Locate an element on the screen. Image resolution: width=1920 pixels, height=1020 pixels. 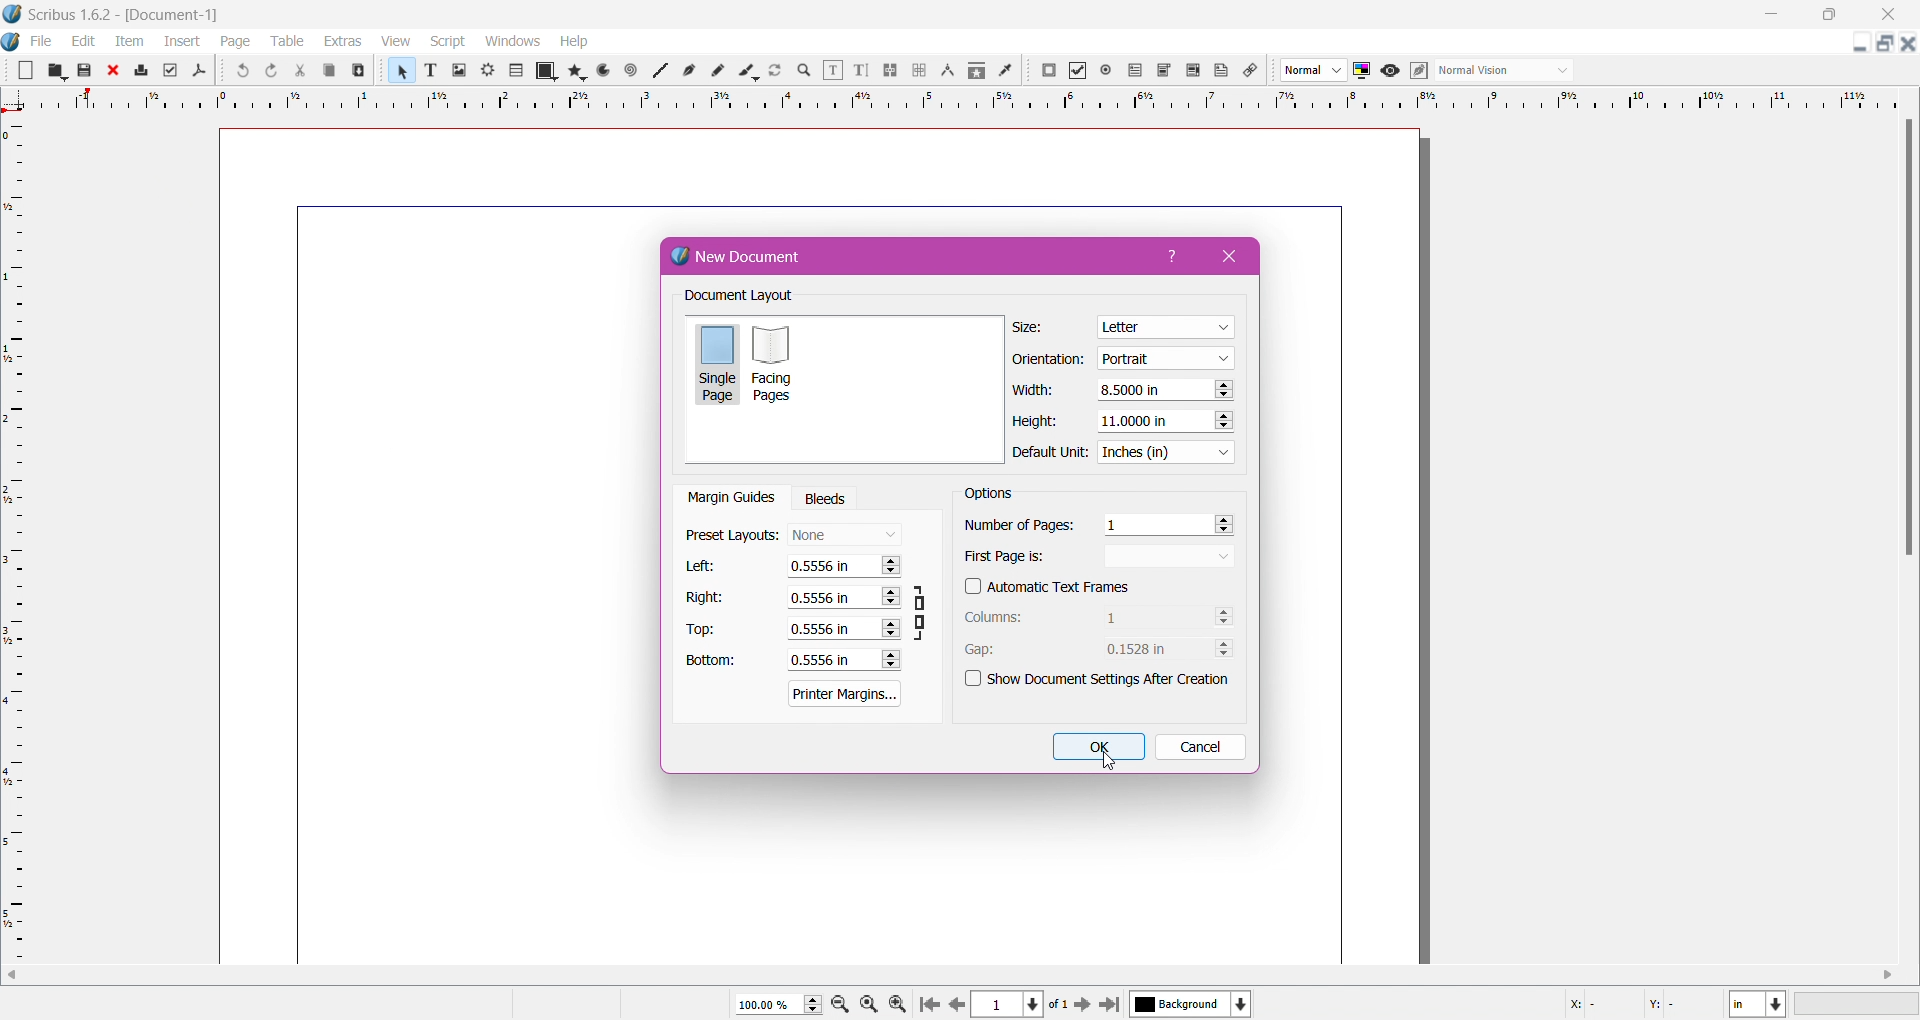
icon is located at coordinates (144, 71).